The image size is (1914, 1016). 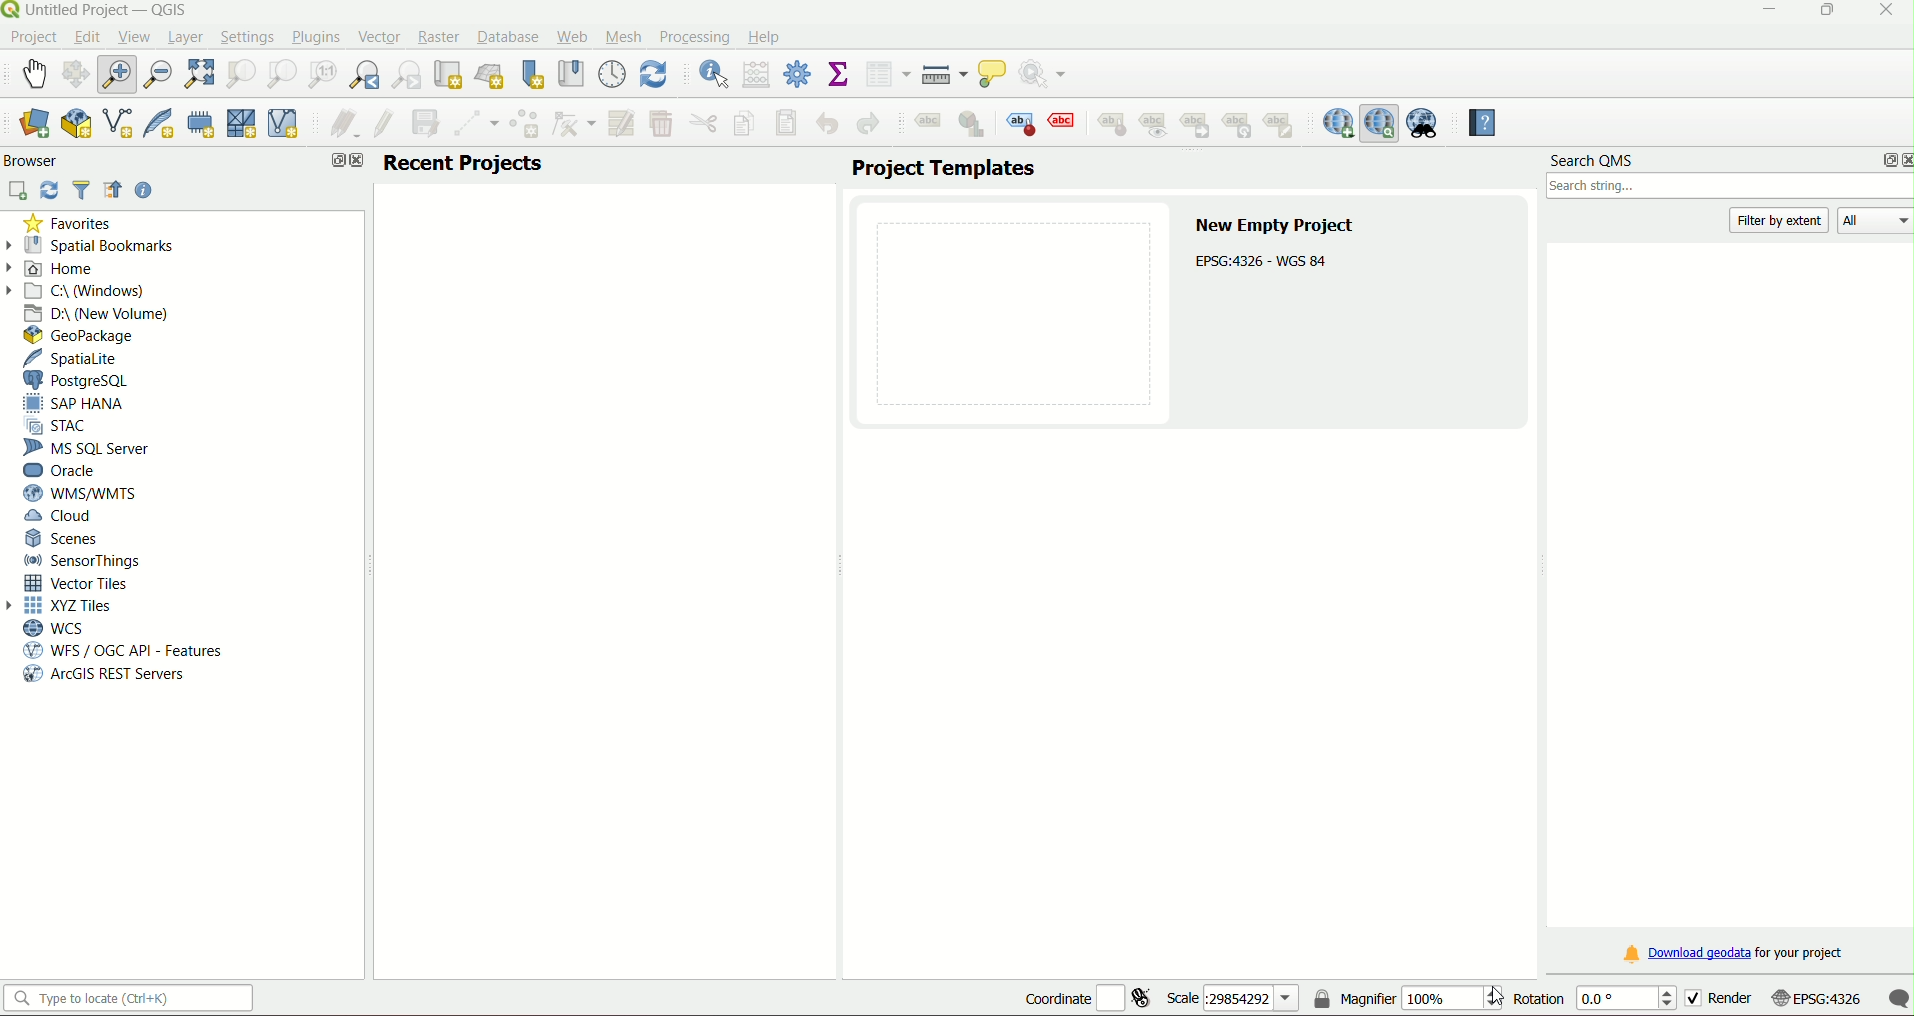 I want to click on zoom last, so click(x=368, y=75).